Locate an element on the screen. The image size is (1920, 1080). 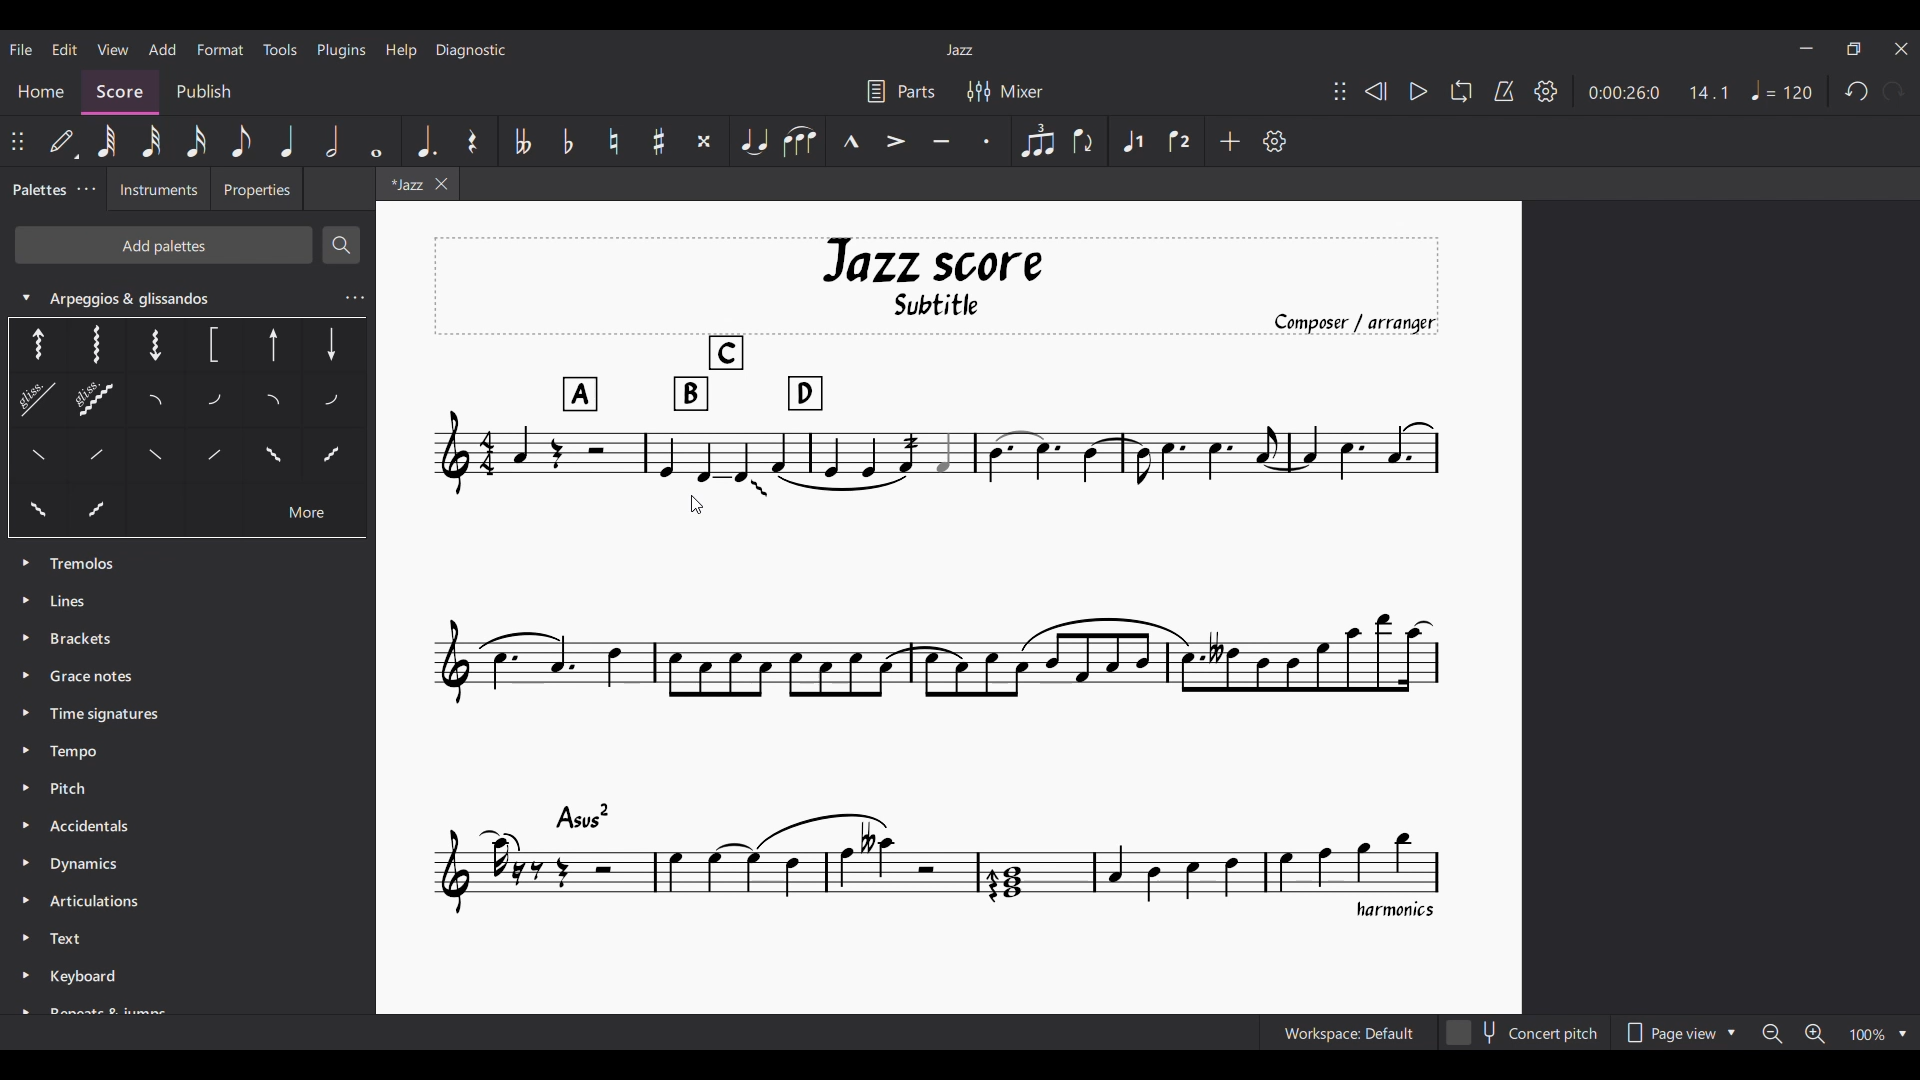
Palette settings is located at coordinates (86, 188).